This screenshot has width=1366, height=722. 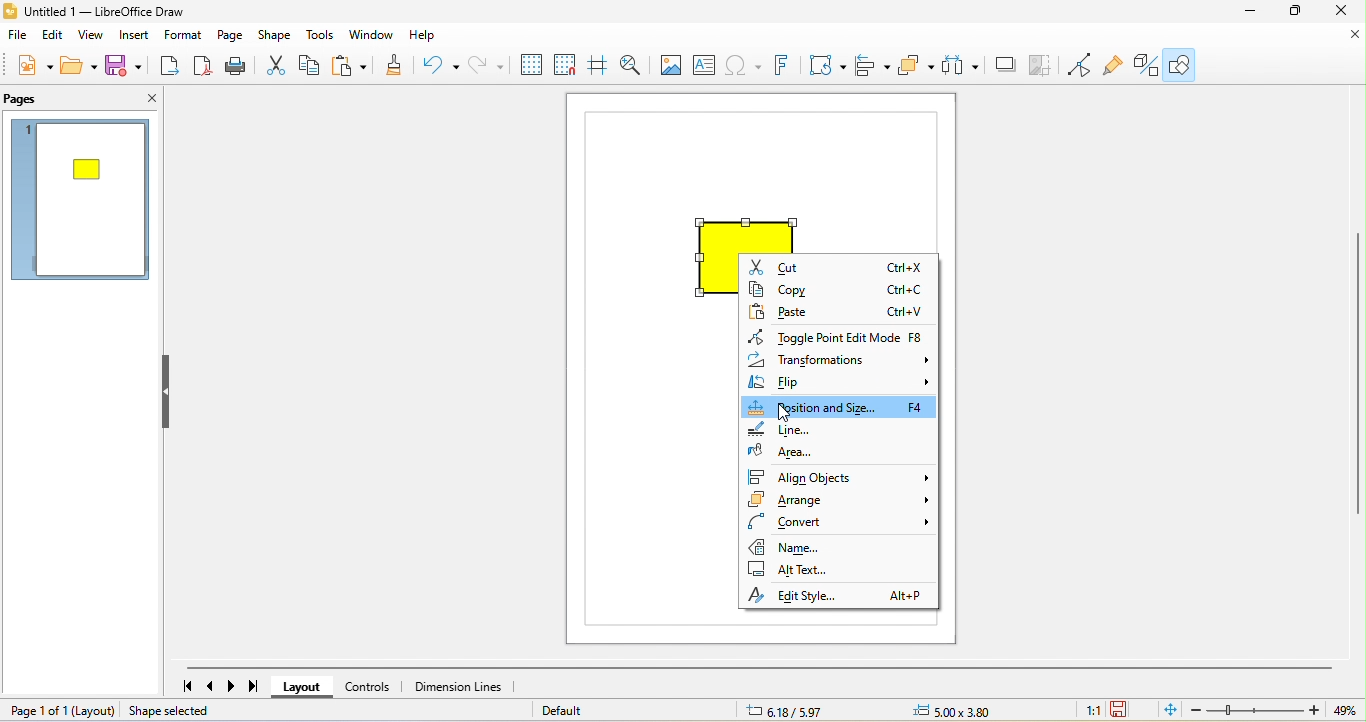 I want to click on first page, so click(x=184, y=687).